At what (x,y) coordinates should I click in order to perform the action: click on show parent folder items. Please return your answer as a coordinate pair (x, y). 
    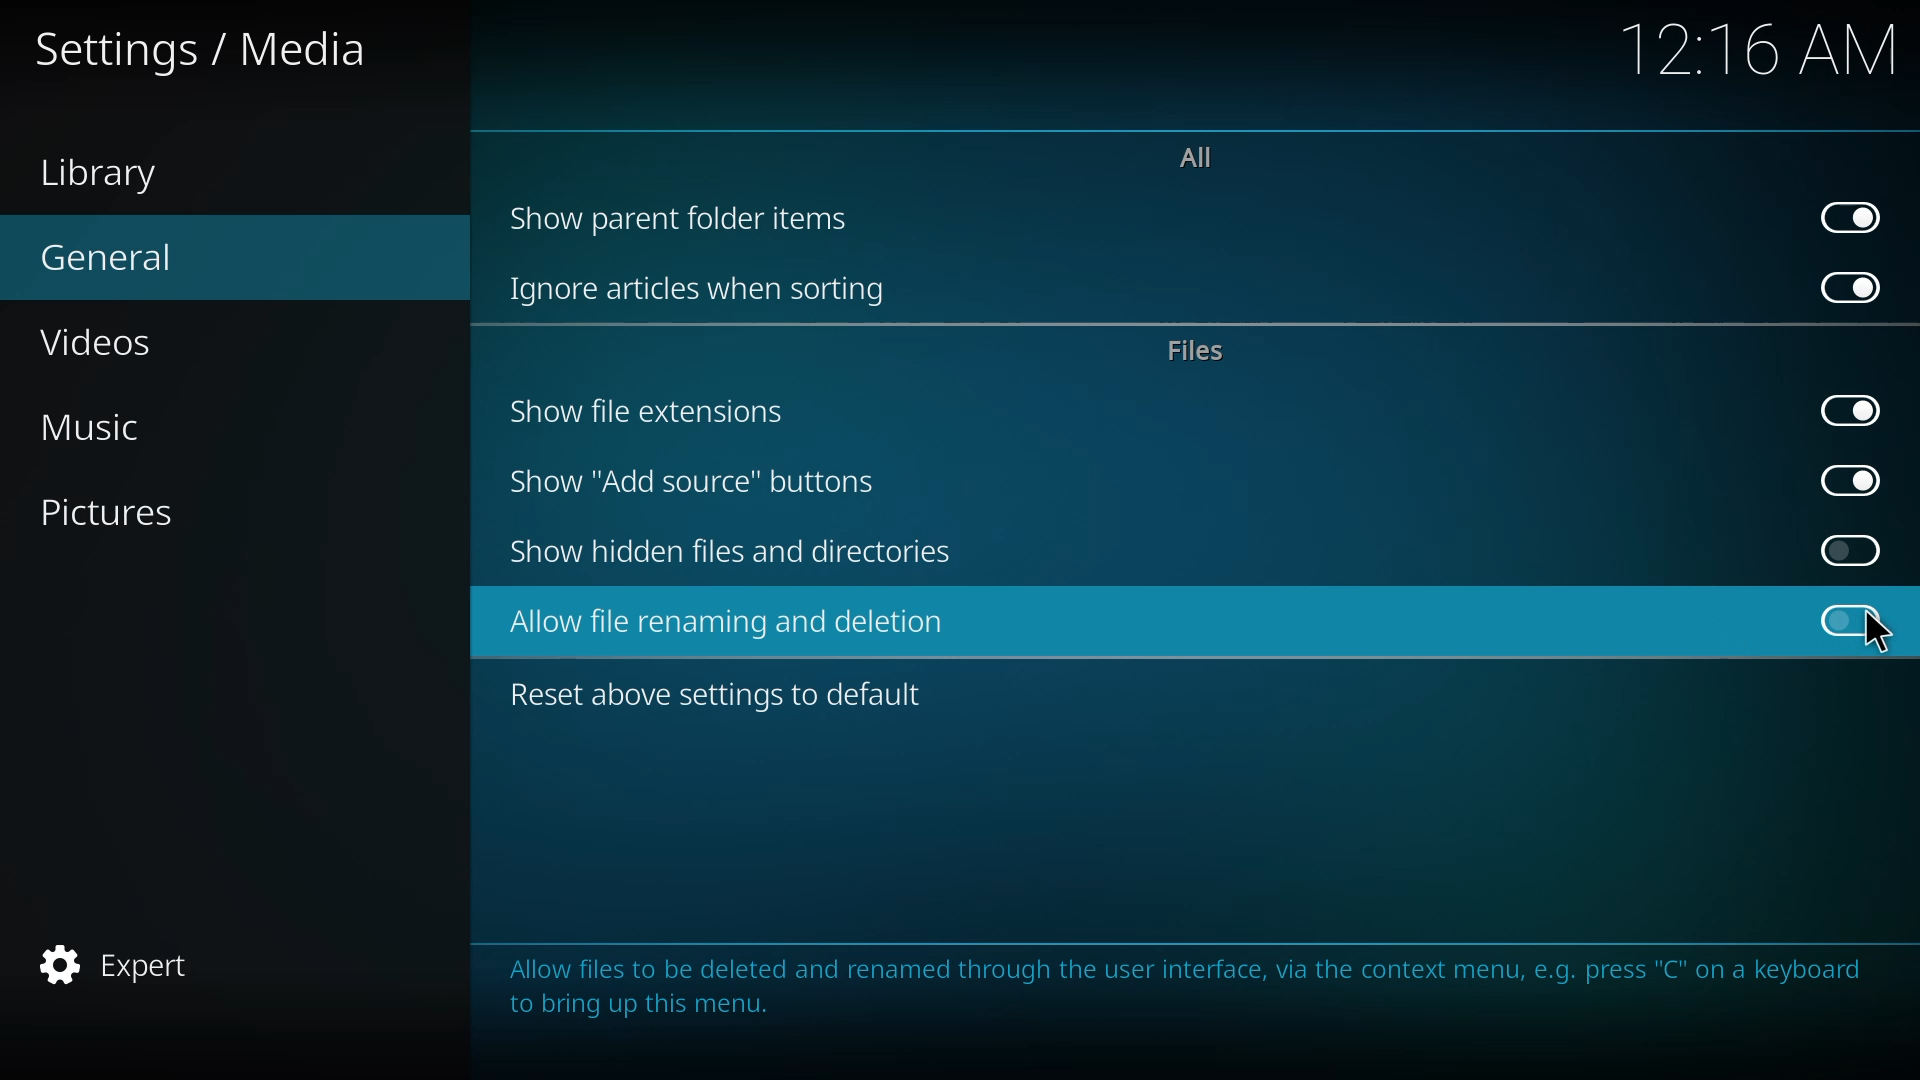
    Looking at the image, I should click on (682, 217).